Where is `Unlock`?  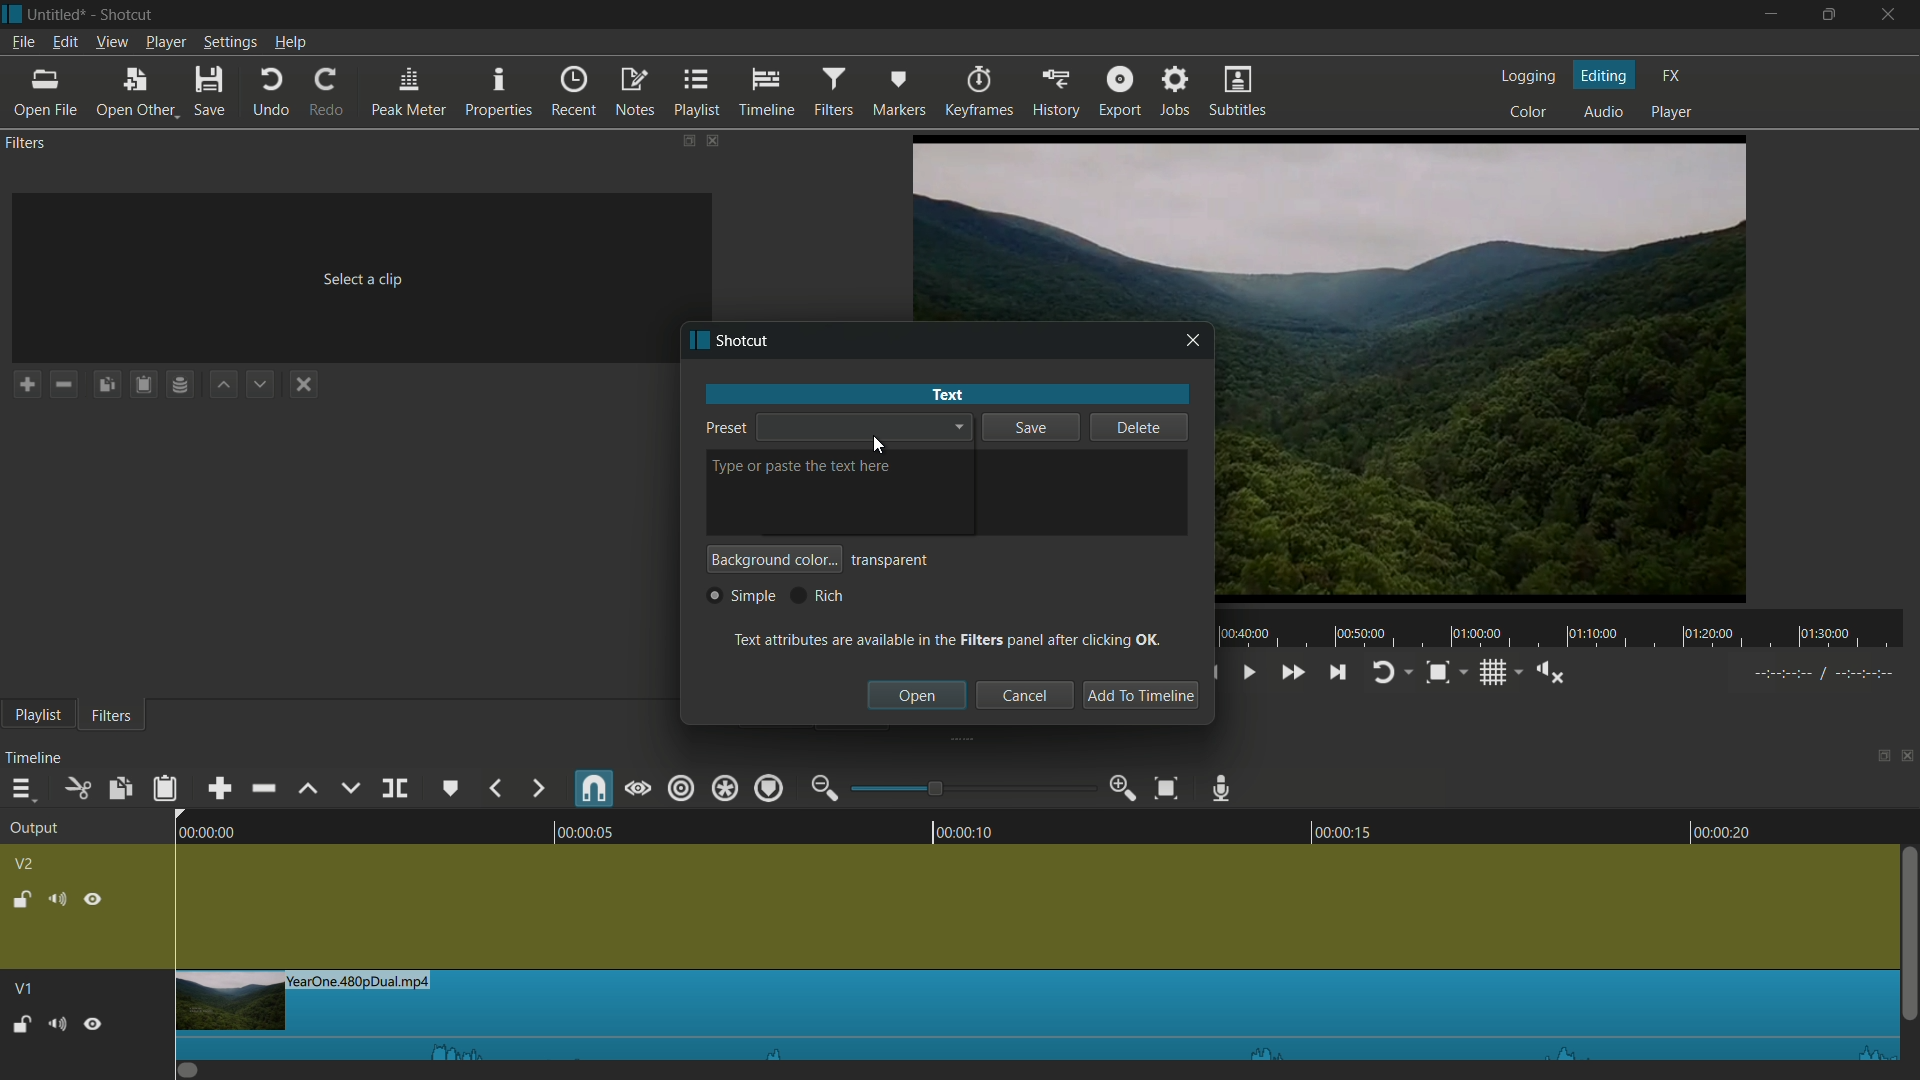
Unlock is located at coordinates (21, 1024).